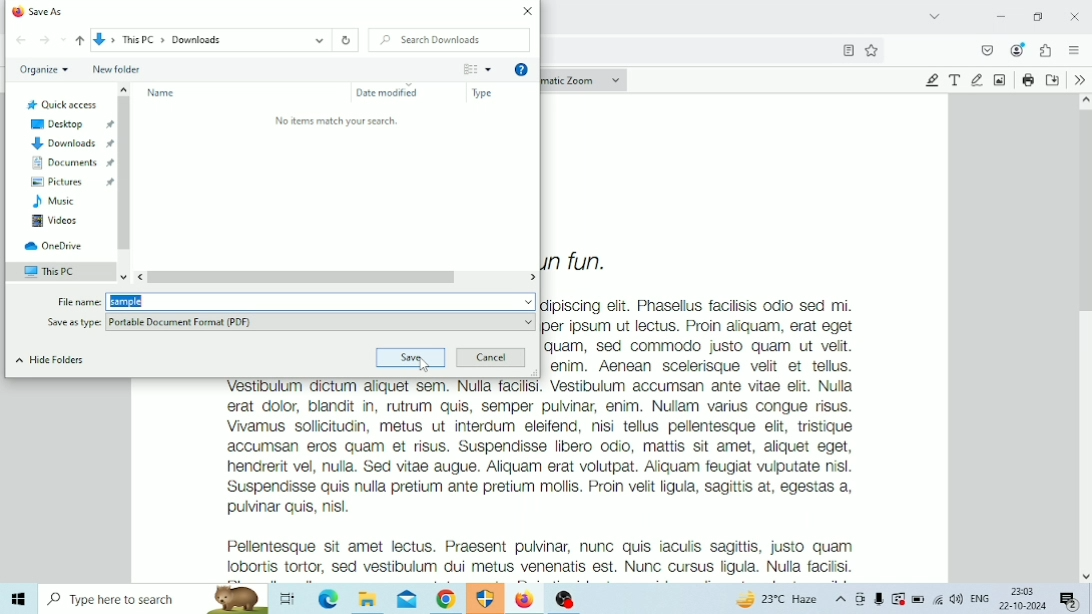  Describe the element at coordinates (956, 80) in the screenshot. I see `Text` at that location.